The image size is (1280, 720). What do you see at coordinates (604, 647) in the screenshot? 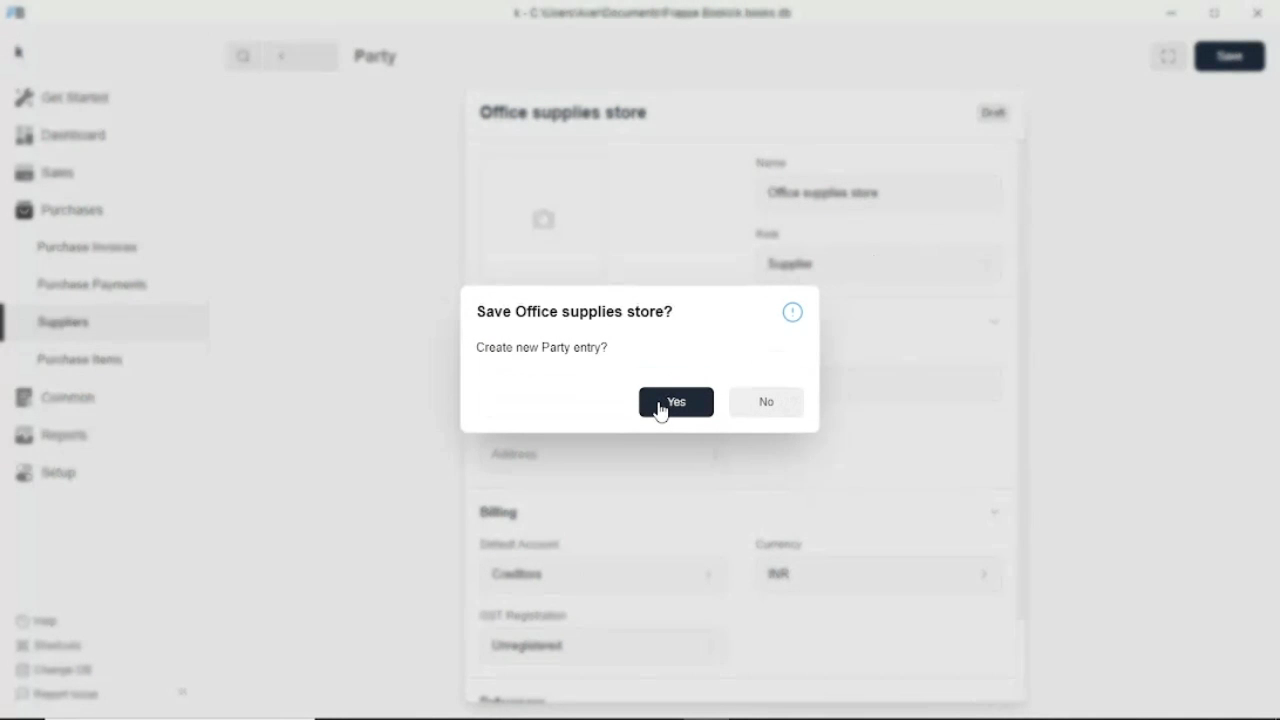
I see `Unregistered` at bounding box center [604, 647].